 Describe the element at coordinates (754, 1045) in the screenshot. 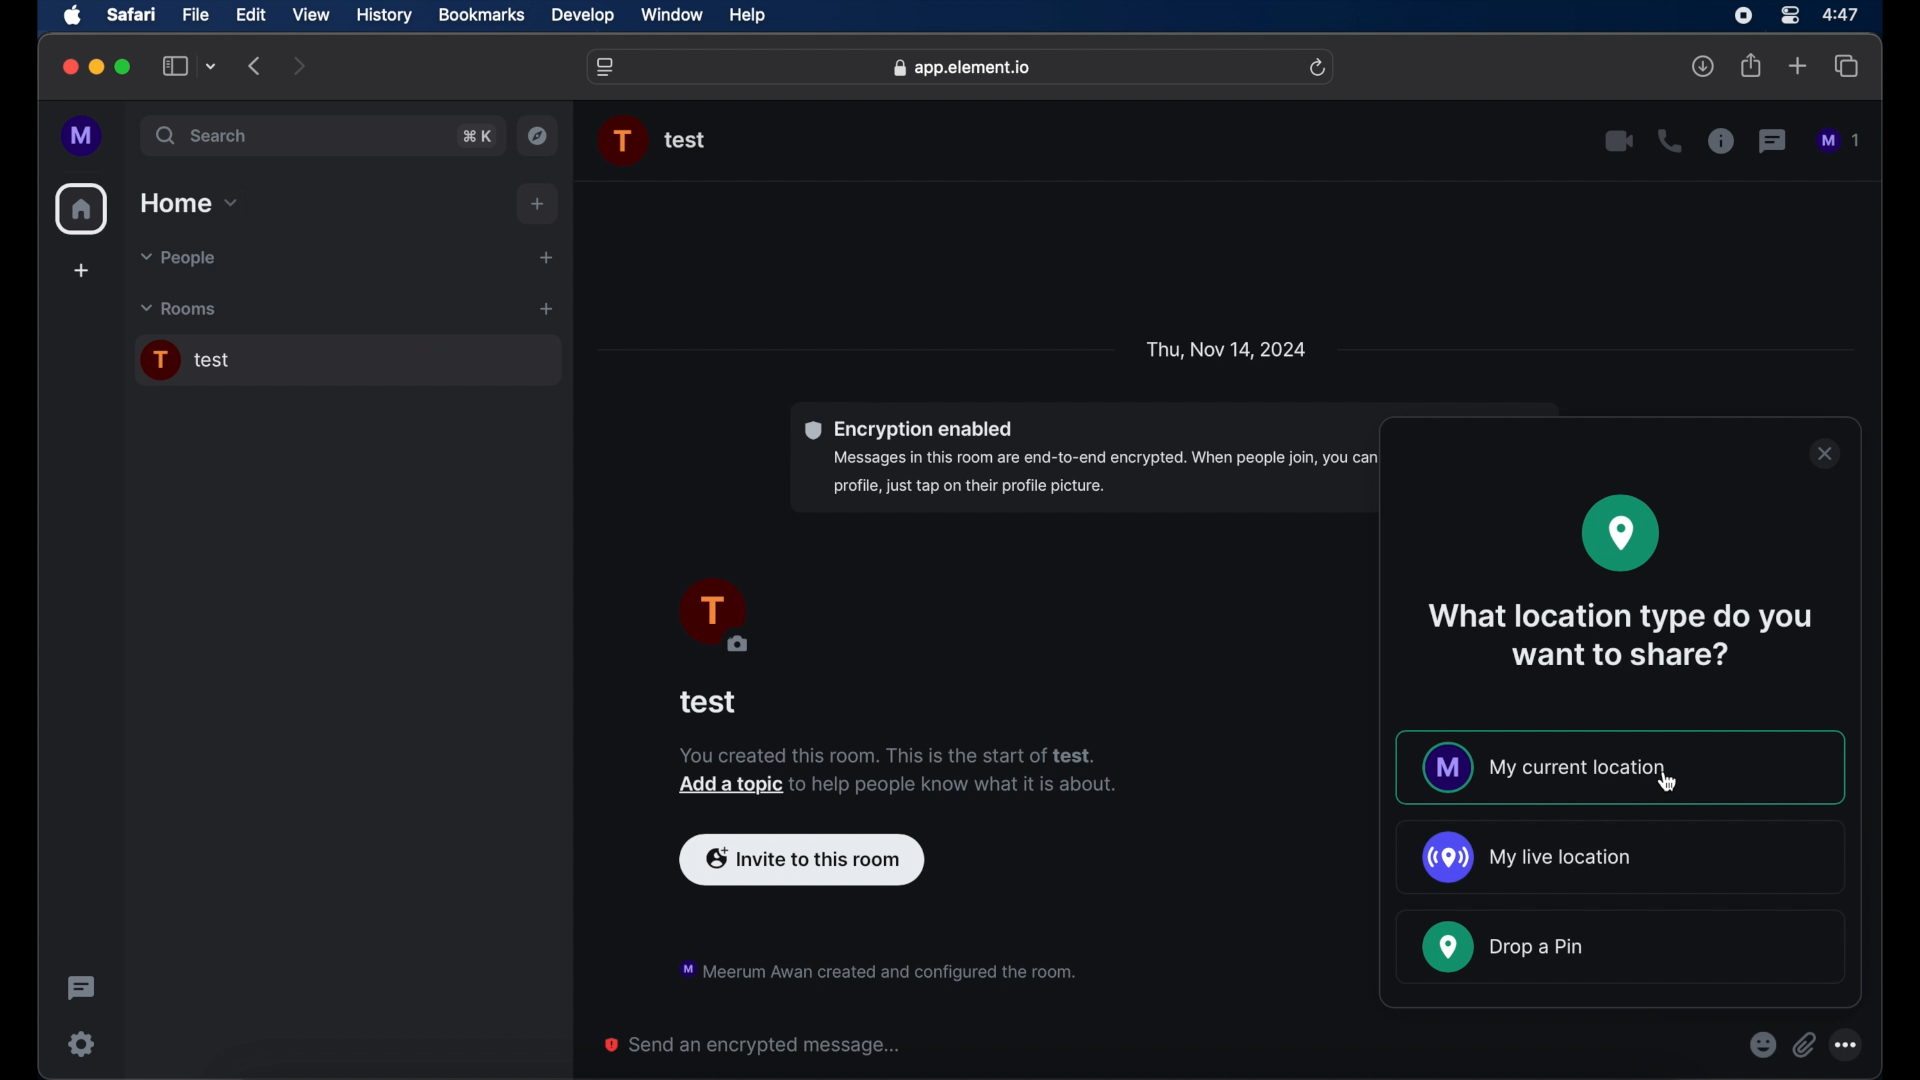

I see `send an encrypted message...` at that location.